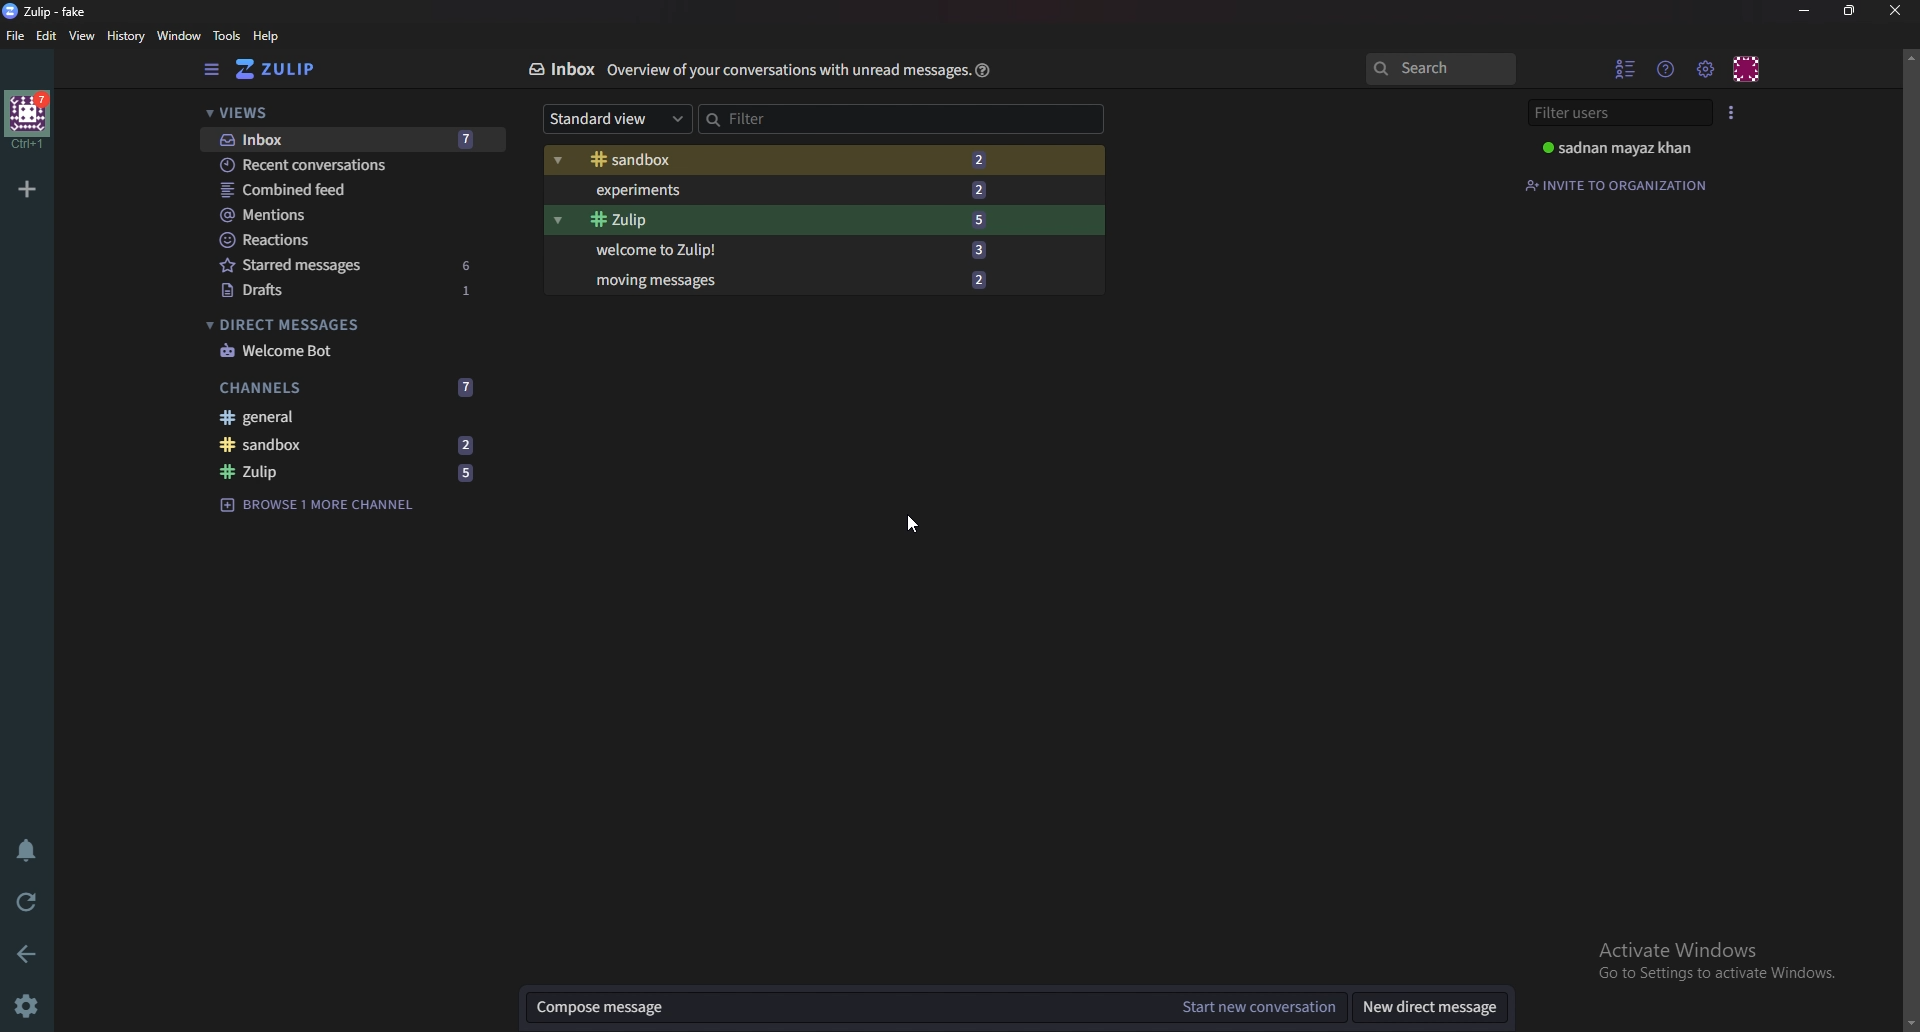  I want to click on Add organization, so click(26, 188).